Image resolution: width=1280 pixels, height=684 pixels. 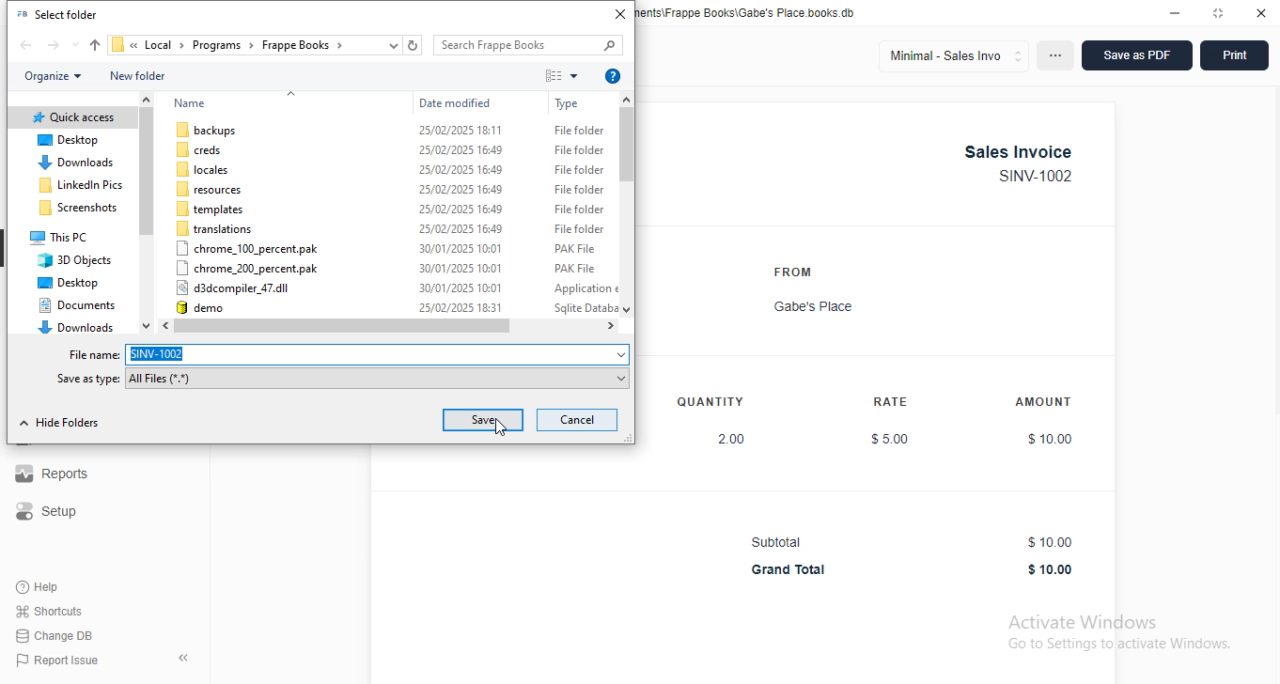 I want to click on file folder, so click(x=579, y=150).